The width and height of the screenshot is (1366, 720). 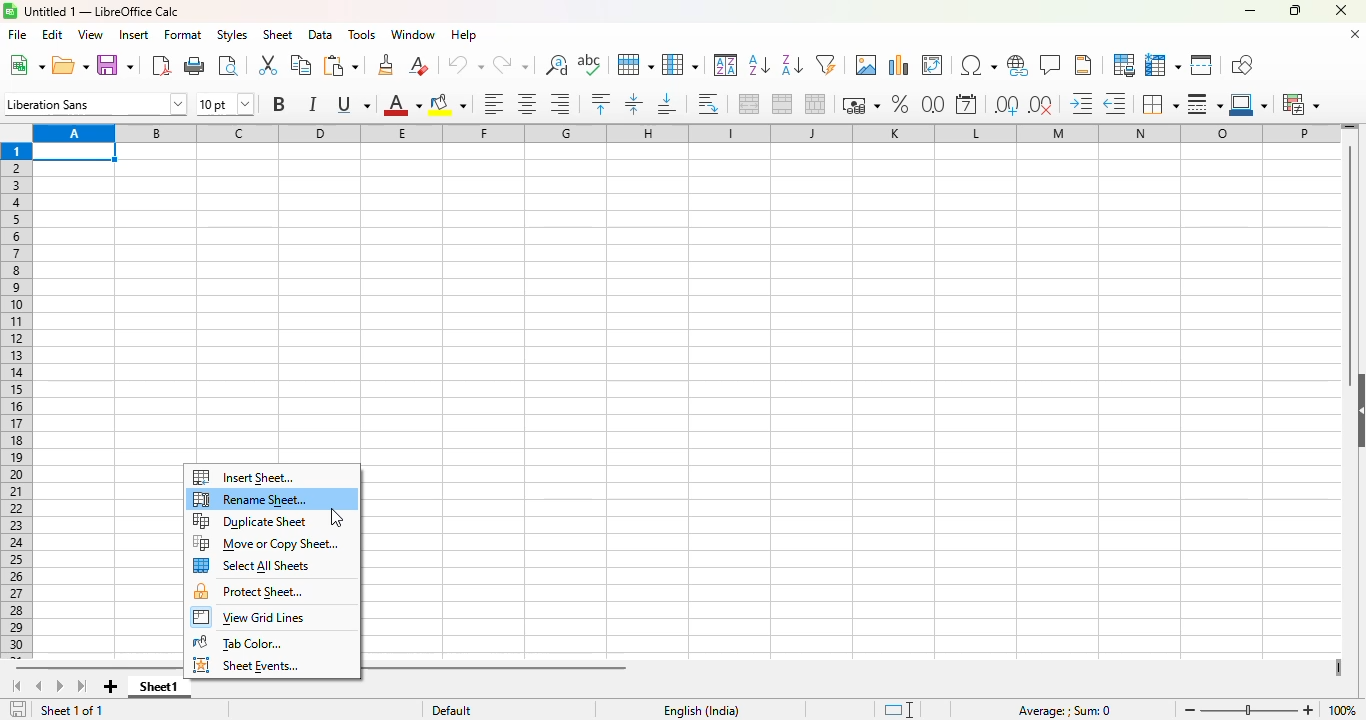 What do you see at coordinates (750, 104) in the screenshot?
I see `merge and center or unmerge cells depending on the current toggle state` at bounding box center [750, 104].